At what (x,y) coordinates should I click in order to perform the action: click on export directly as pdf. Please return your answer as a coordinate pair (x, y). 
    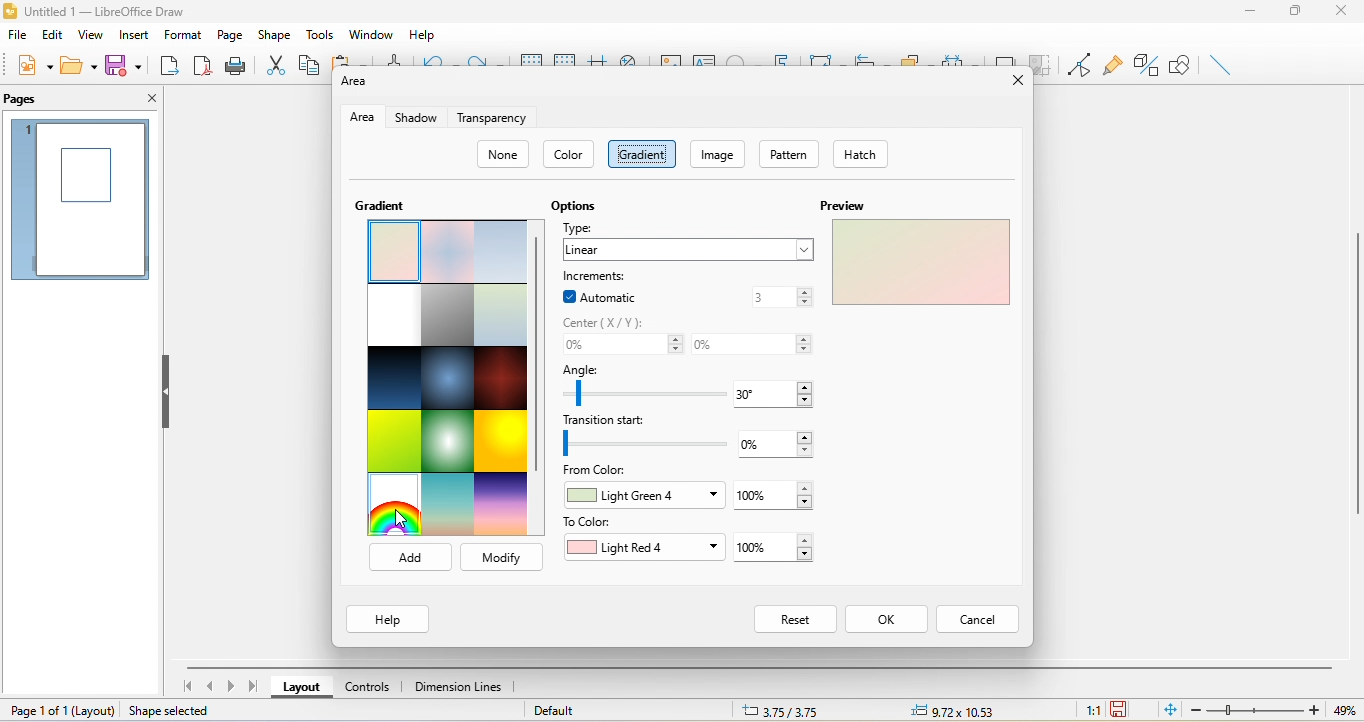
    Looking at the image, I should click on (201, 67).